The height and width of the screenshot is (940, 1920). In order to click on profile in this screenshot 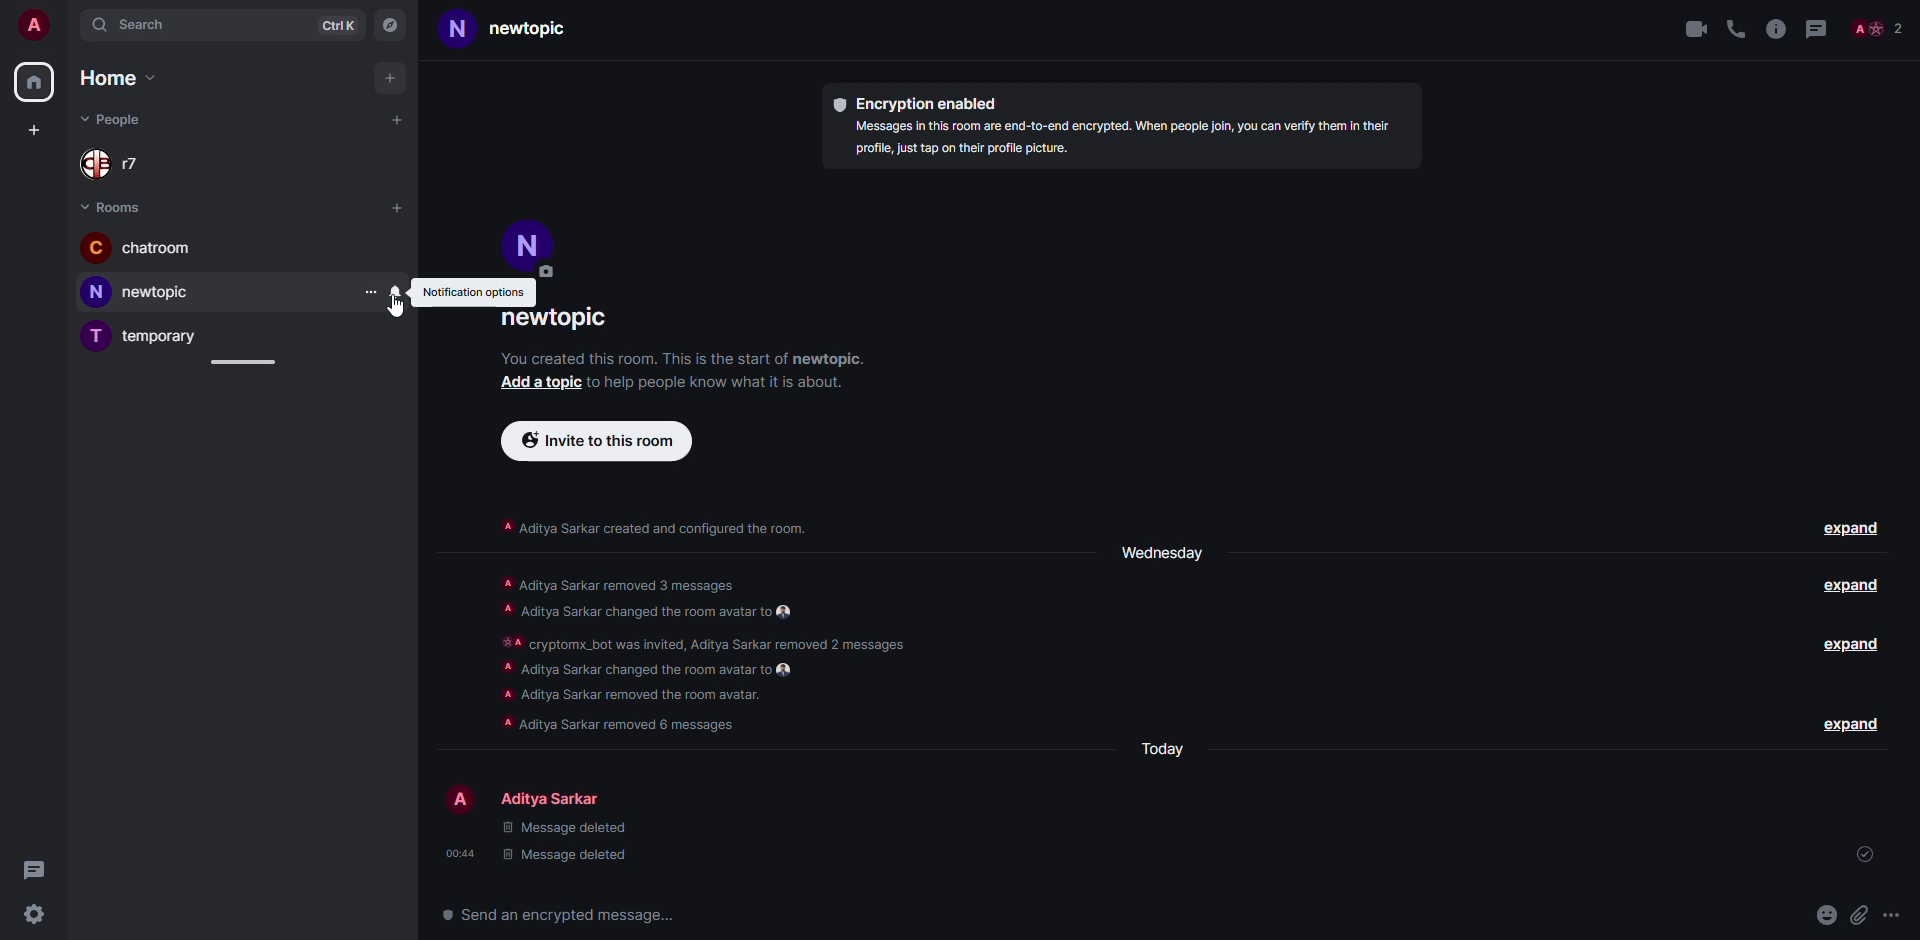, I will do `click(532, 241)`.